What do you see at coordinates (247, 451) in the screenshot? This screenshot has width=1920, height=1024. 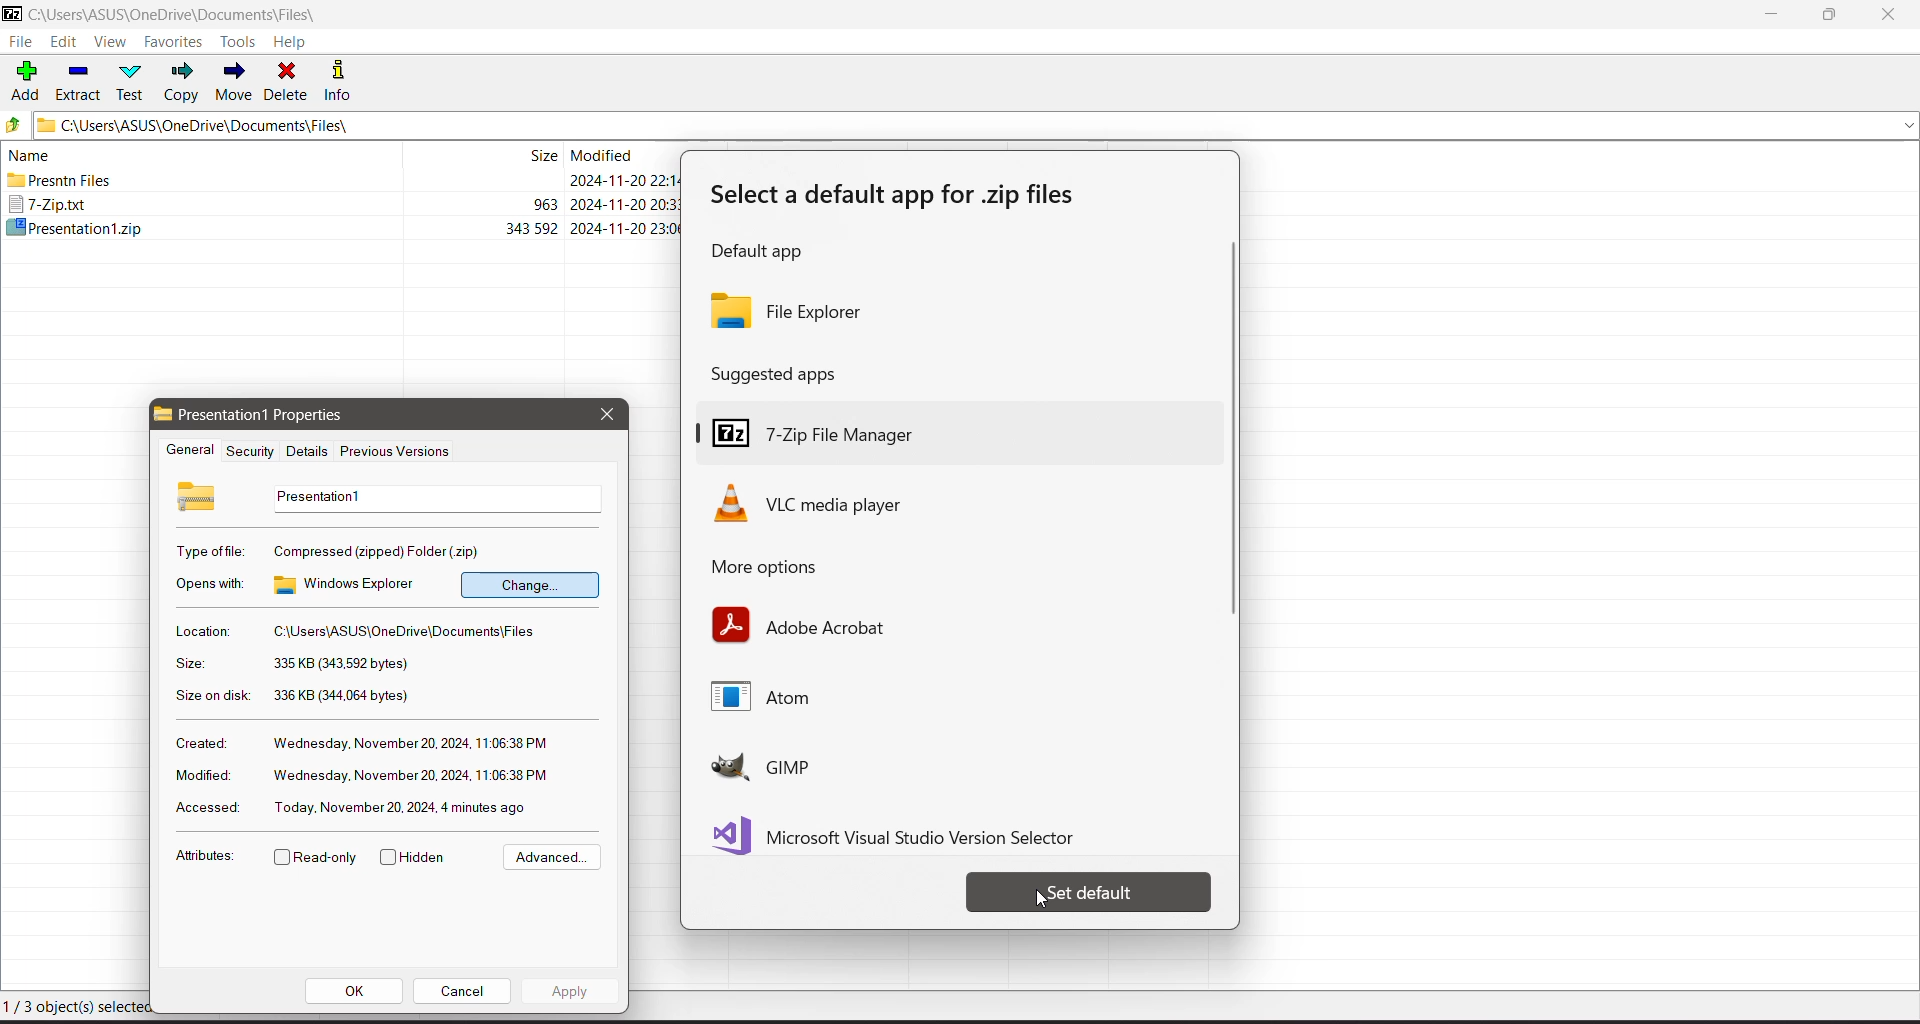 I see `Security` at bounding box center [247, 451].